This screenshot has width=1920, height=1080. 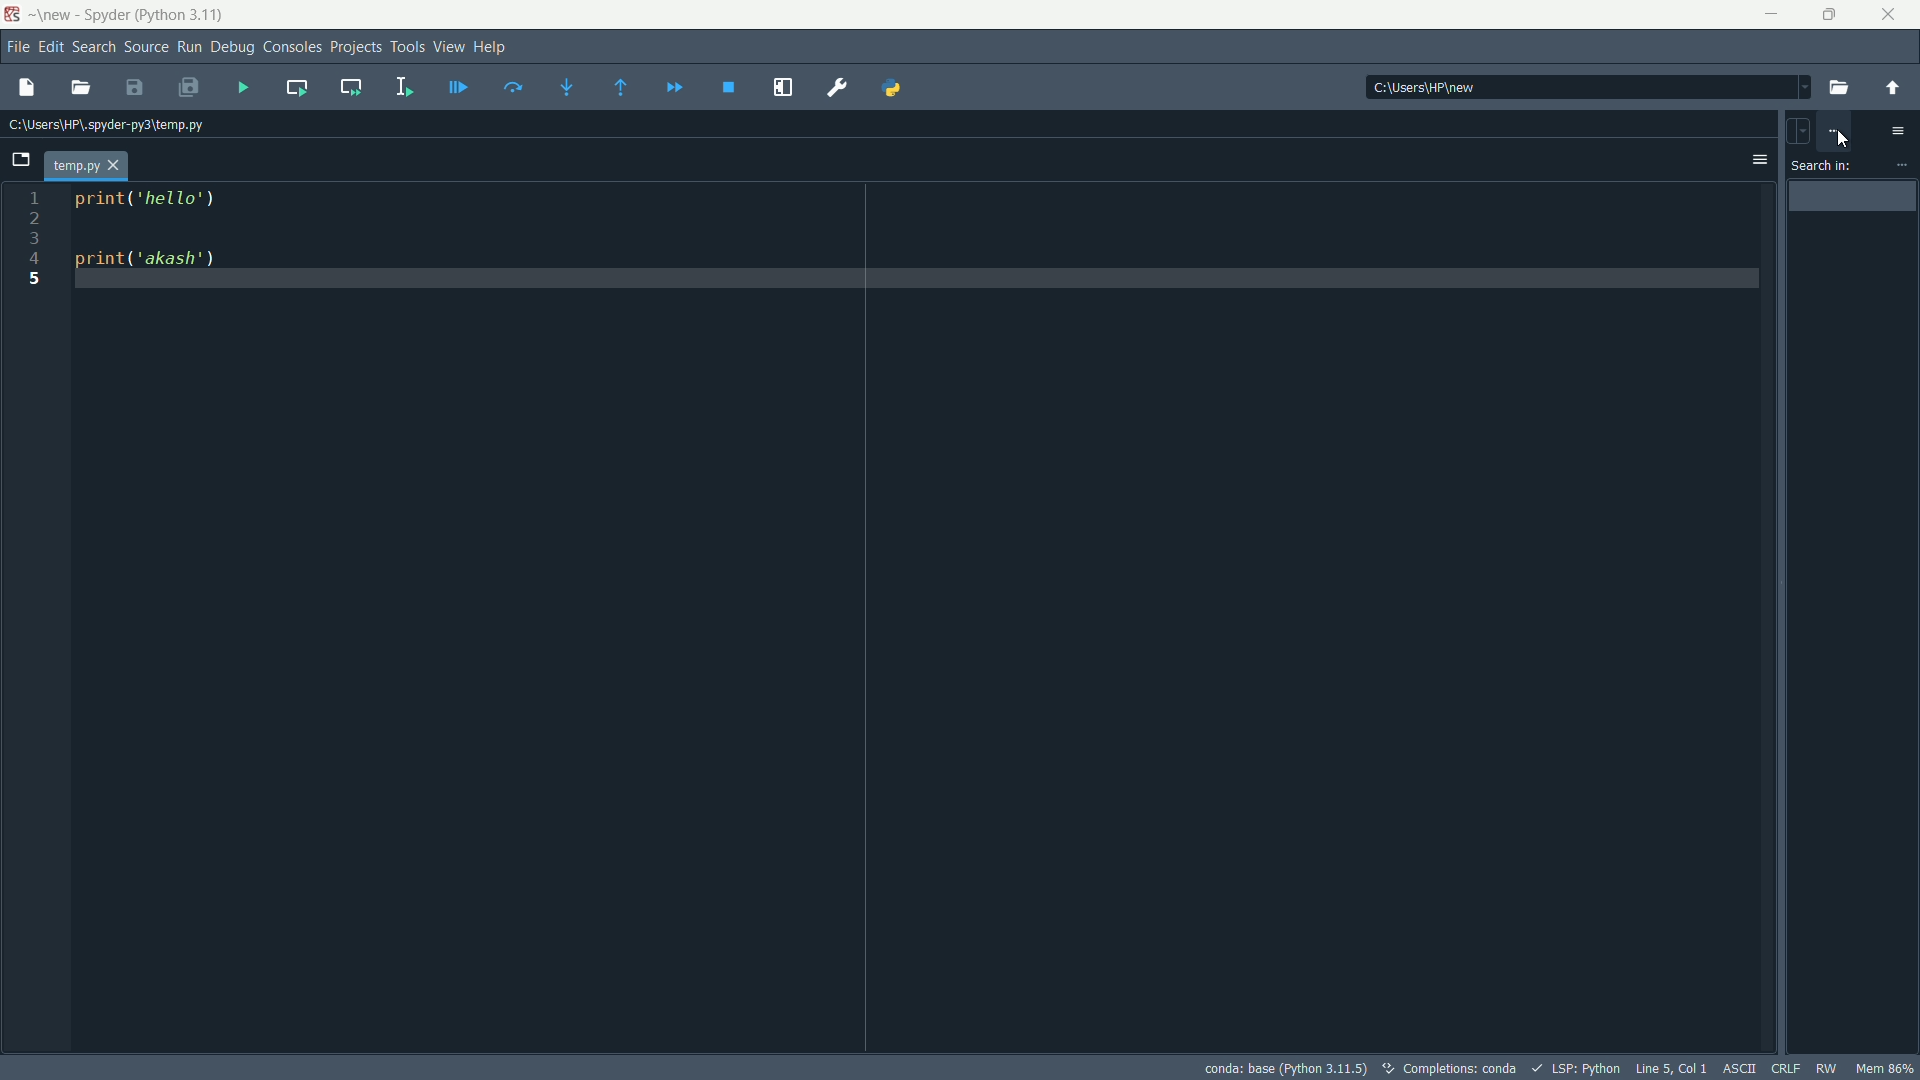 I want to click on ASCII, so click(x=1742, y=1066).